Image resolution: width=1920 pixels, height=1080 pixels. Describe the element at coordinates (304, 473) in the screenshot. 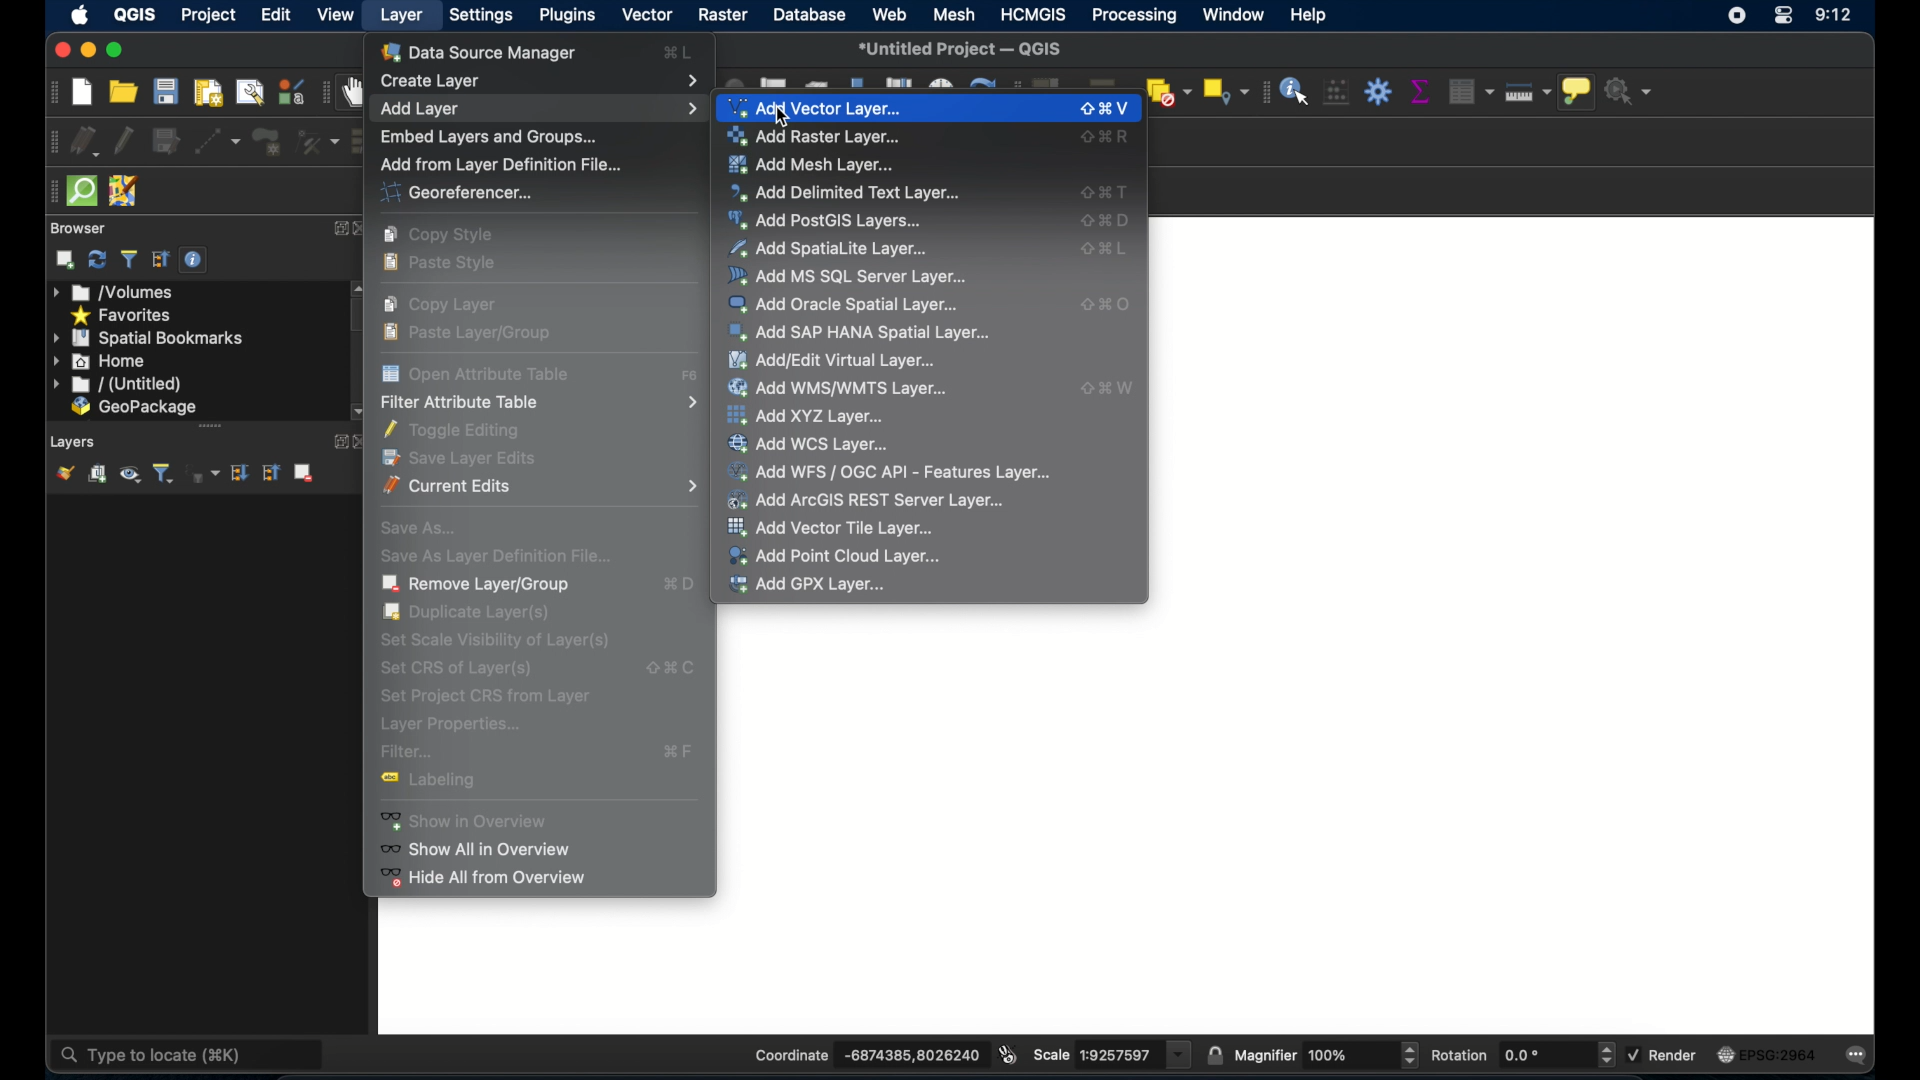

I see `remove layer/group` at that location.